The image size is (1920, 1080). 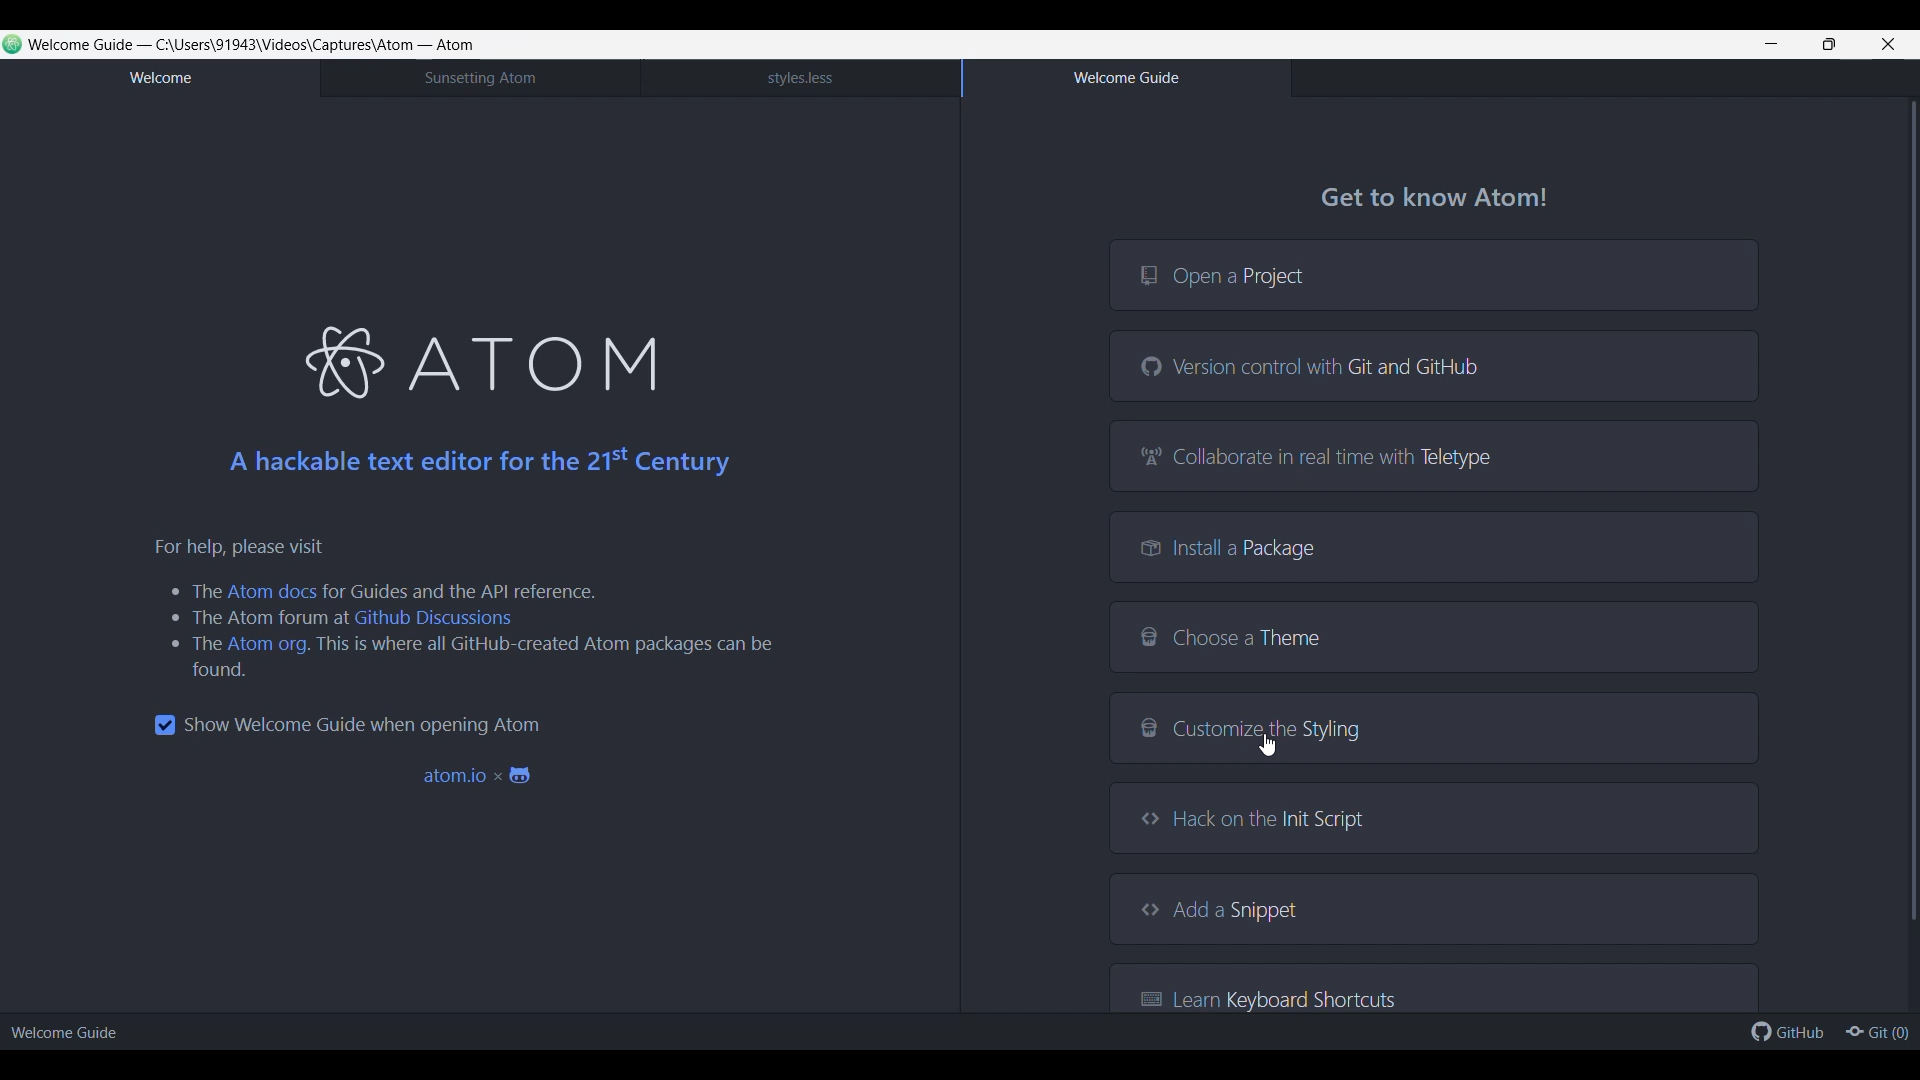 I want to click on Customize the Styling, so click(x=1434, y=728).